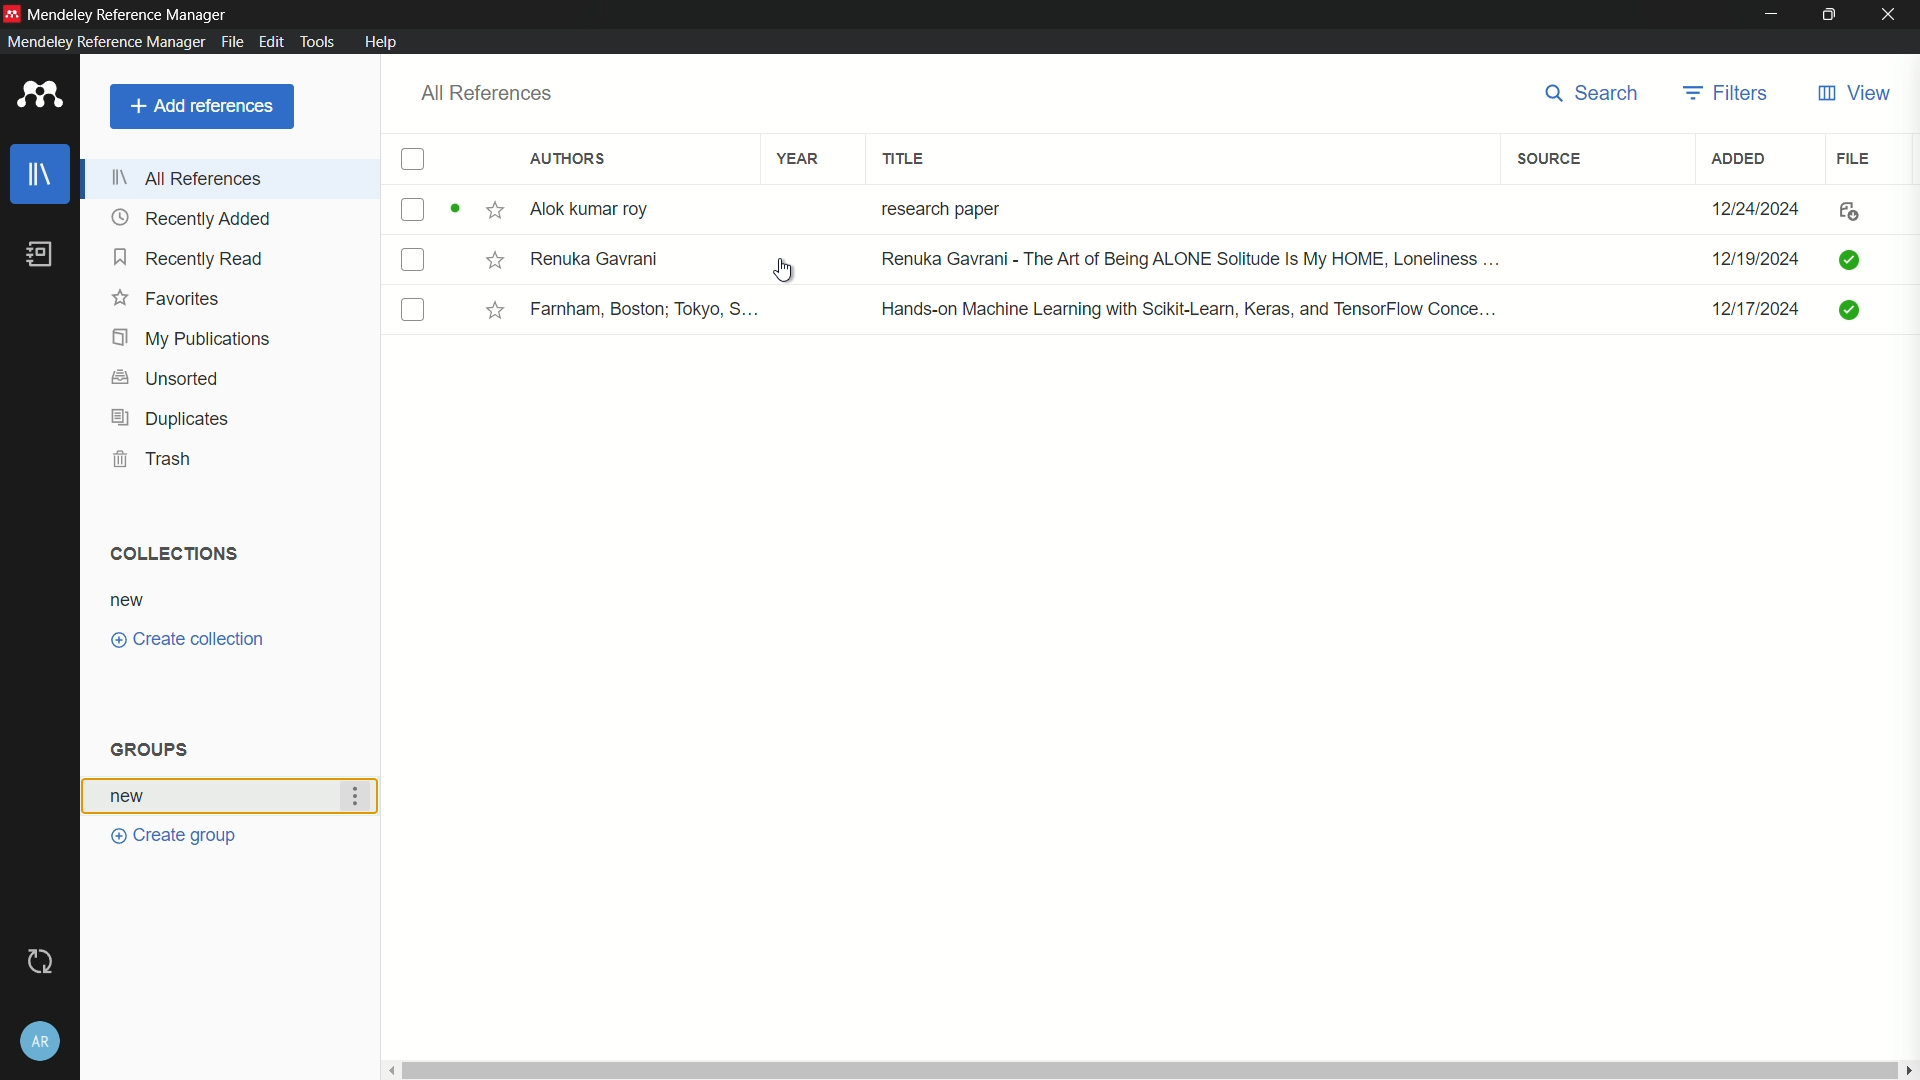 This screenshot has width=1920, height=1080. What do you see at coordinates (230, 40) in the screenshot?
I see `file menu` at bounding box center [230, 40].